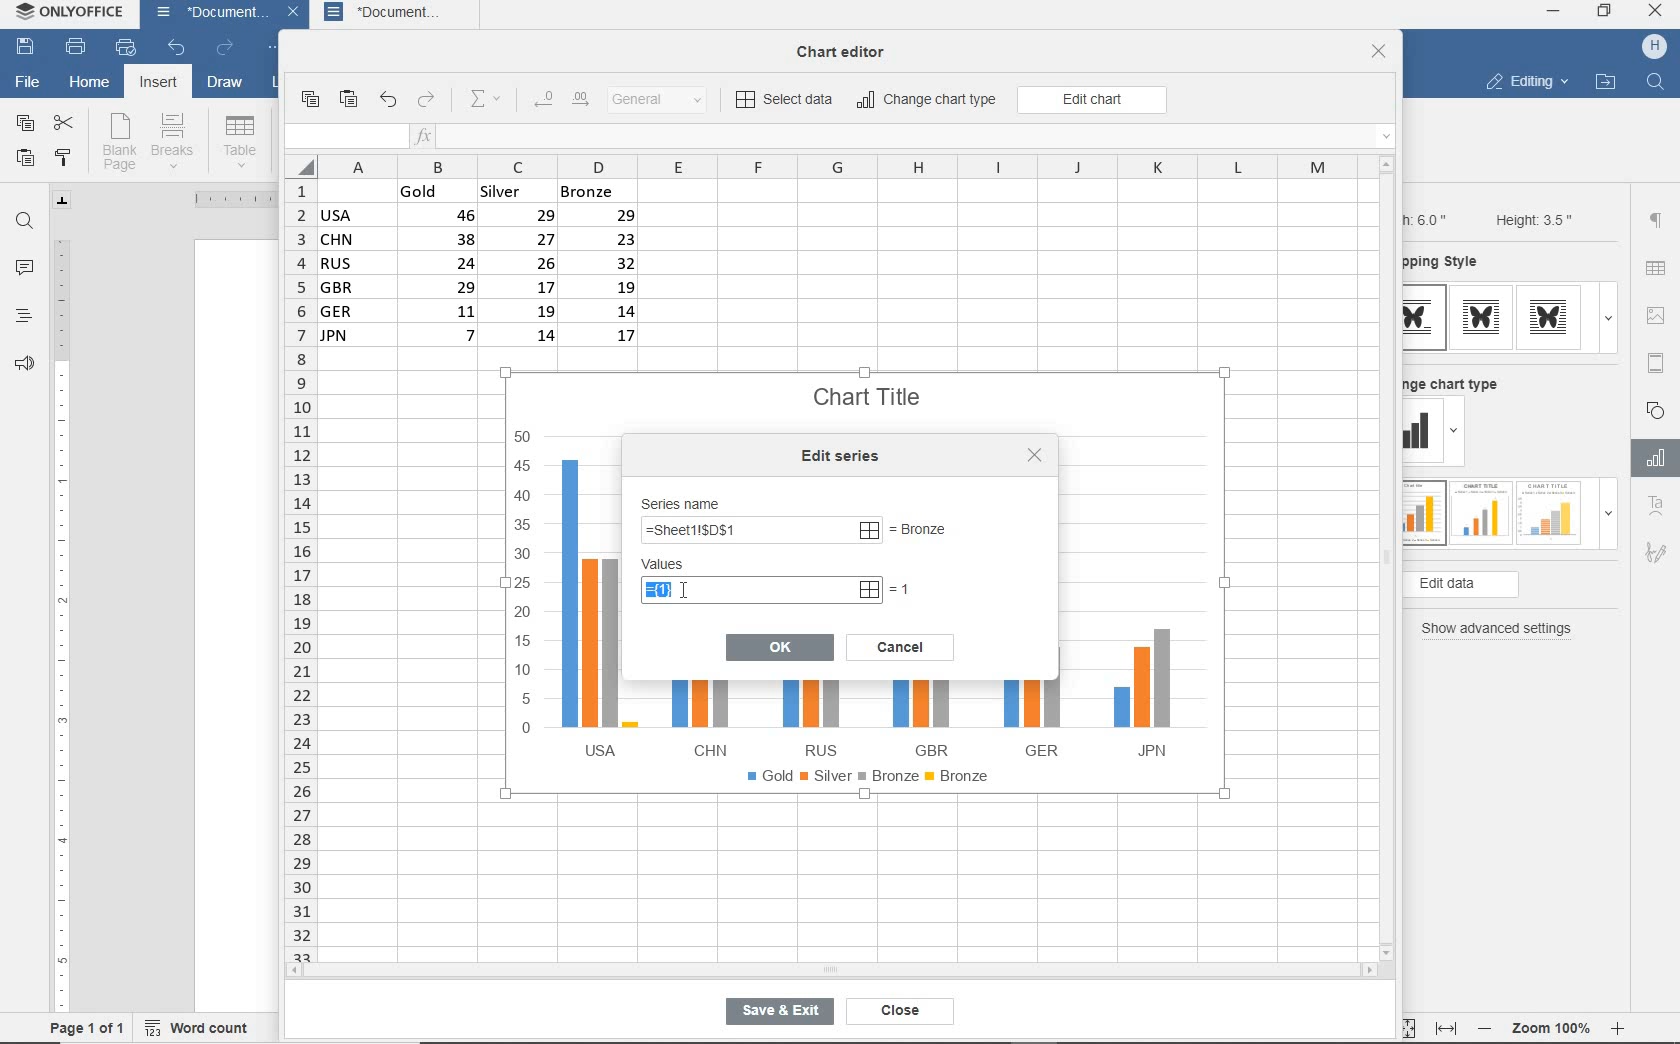 Image resolution: width=1680 pixels, height=1044 pixels. Describe the element at coordinates (560, 100) in the screenshot. I see `change decimal place` at that location.